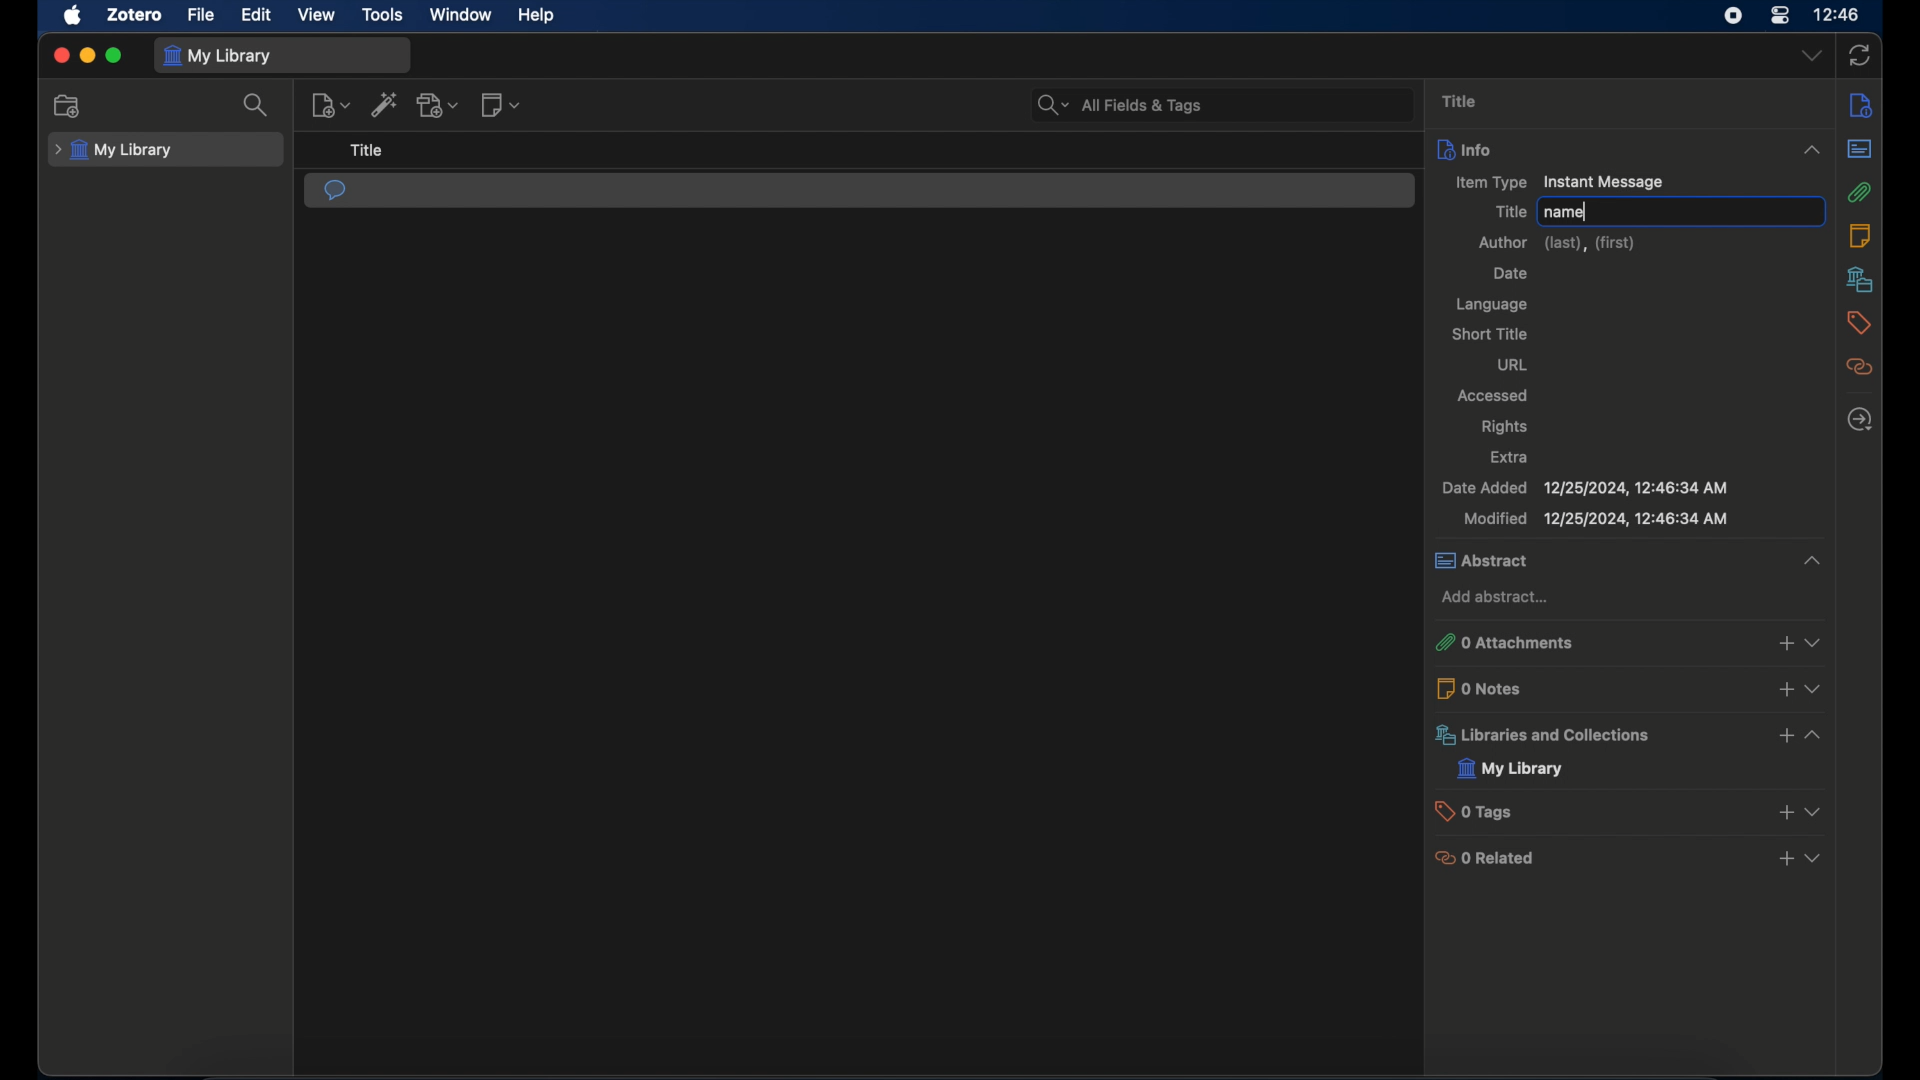 The width and height of the screenshot is (1920, 1080). I want to click on url, so click(1512, 365).